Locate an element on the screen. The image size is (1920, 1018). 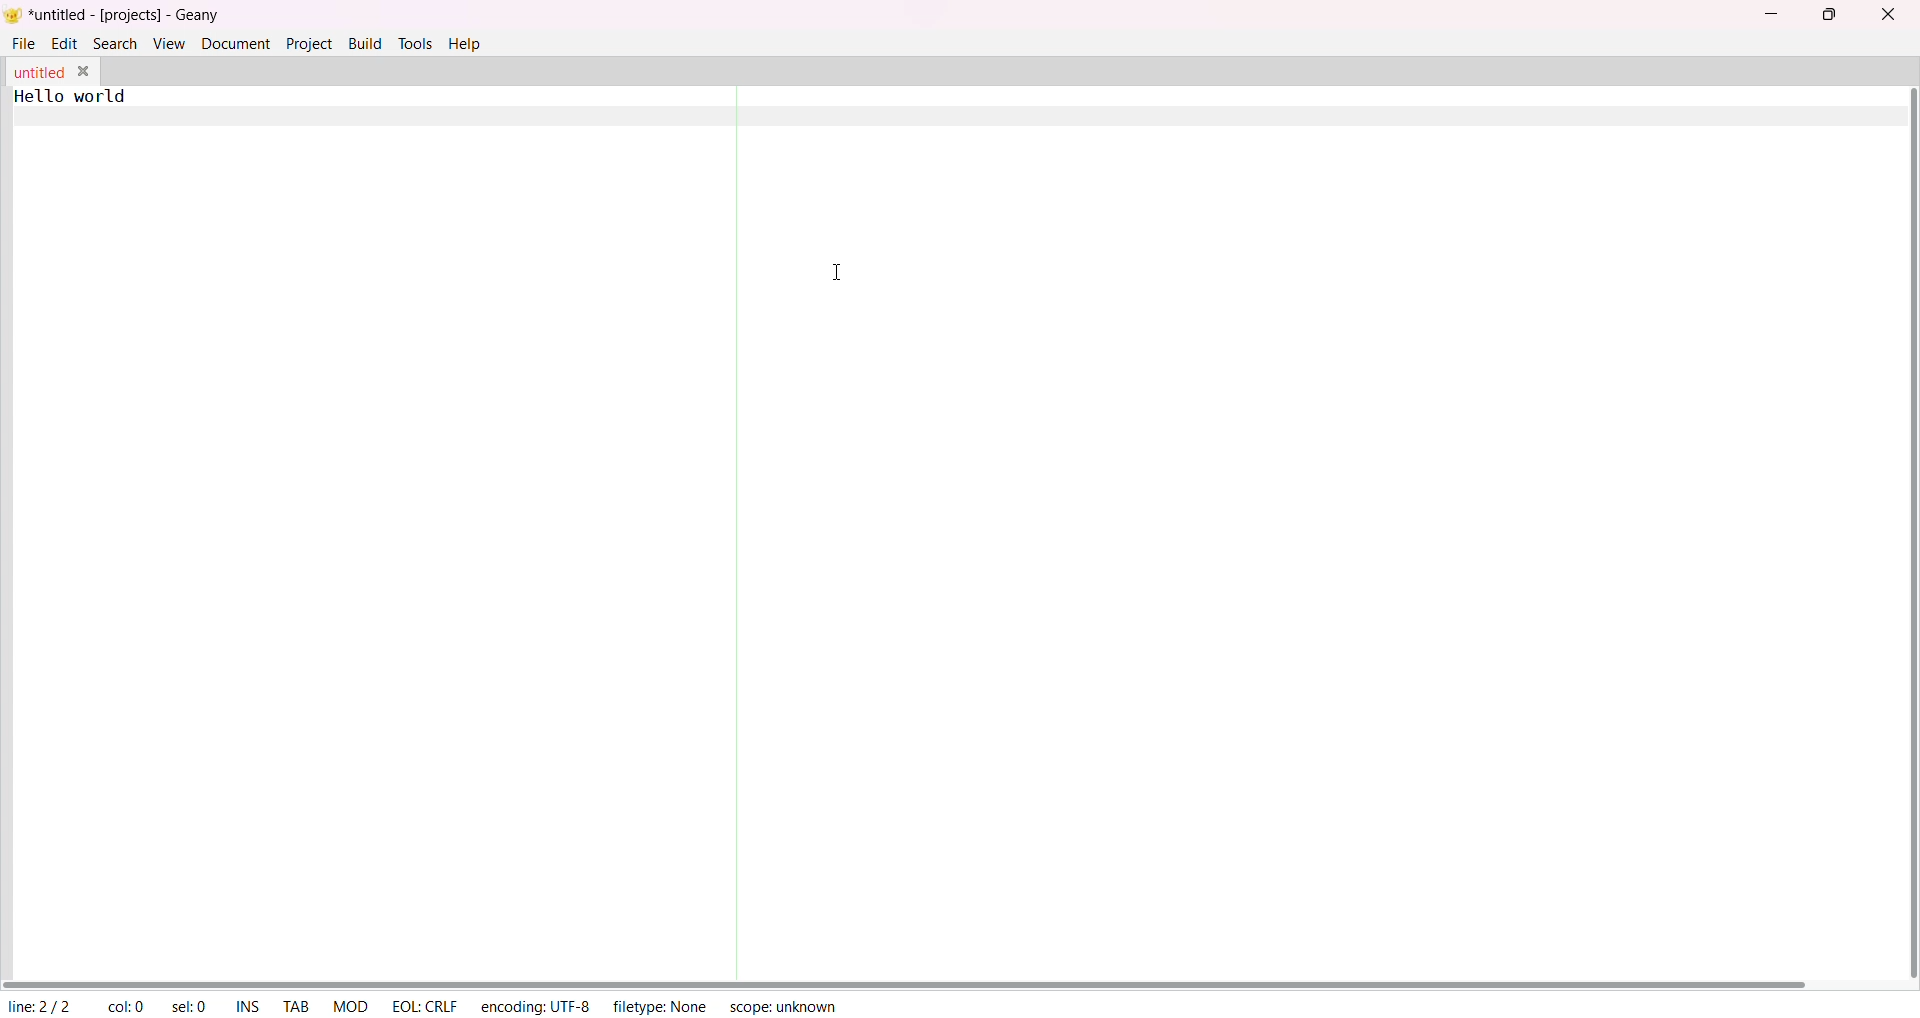
col: 0 is located at coordinates (125, 1007).